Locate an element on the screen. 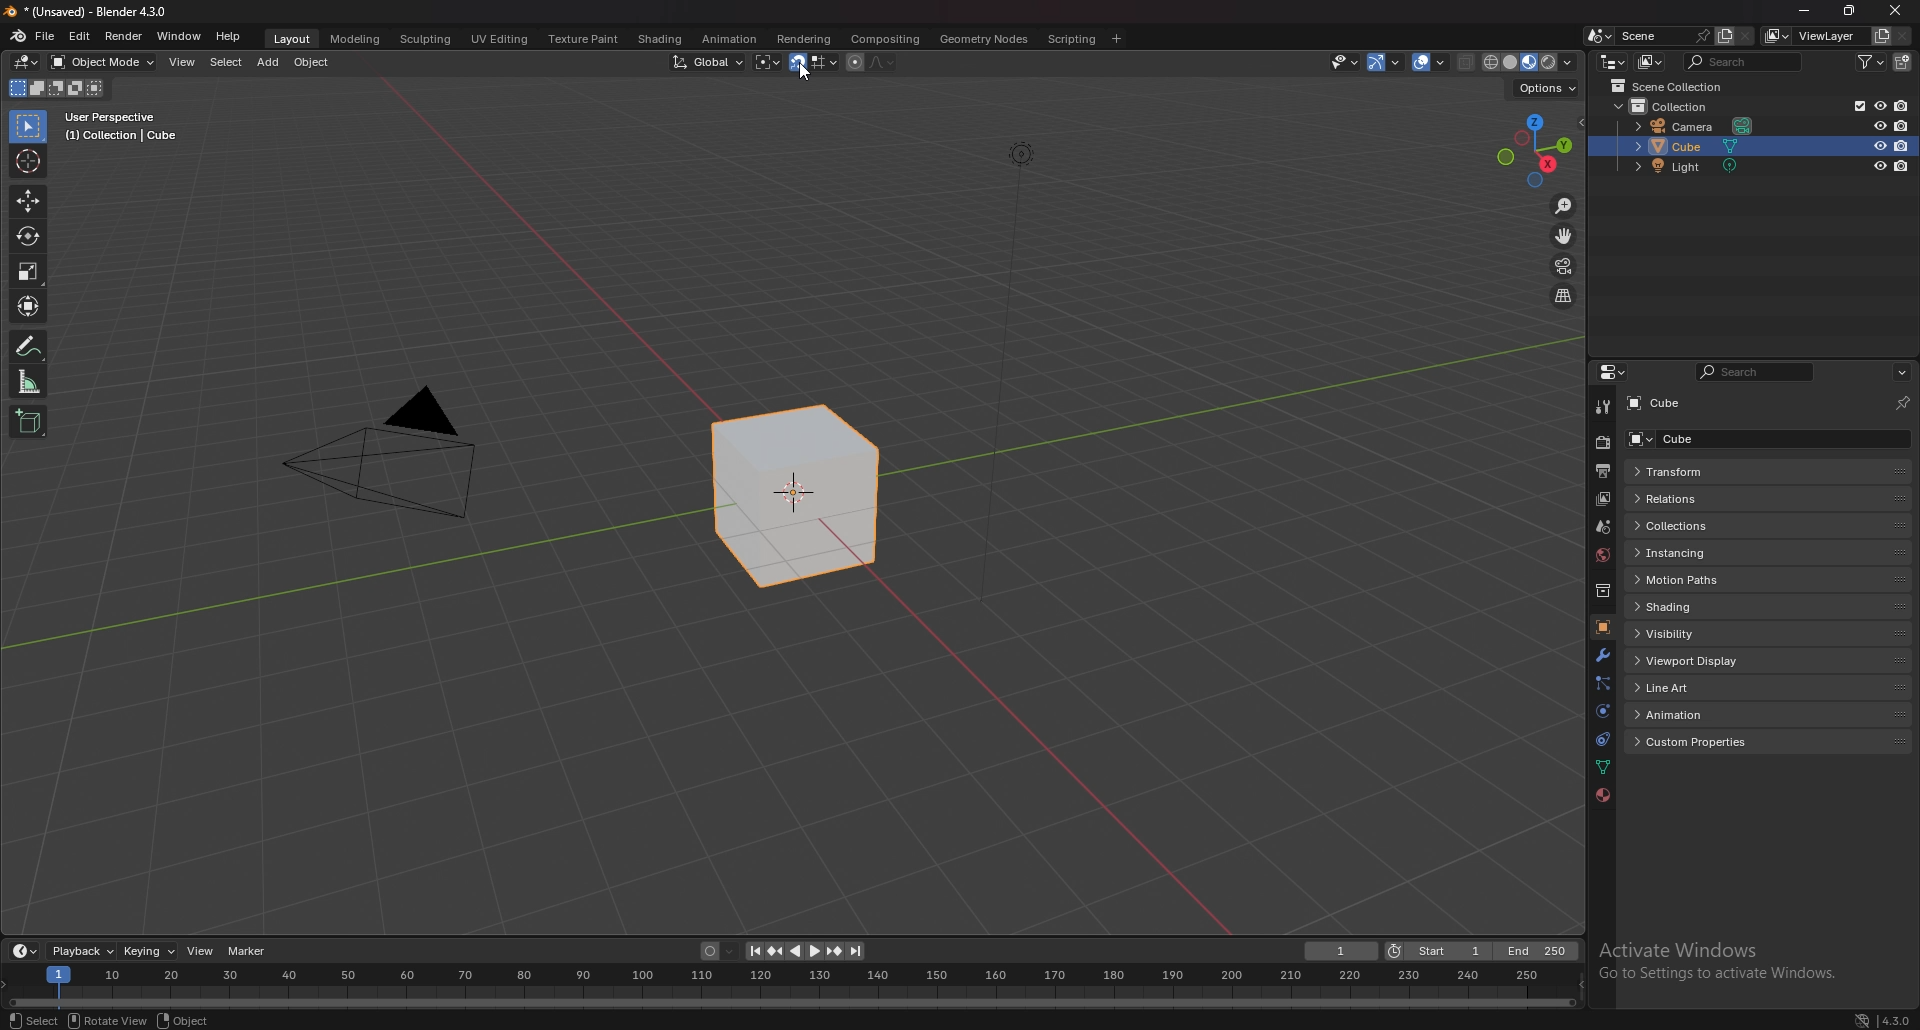 The height and width of the screenshot is (1030, 1920). compositing is located at coordinates (887, 39).